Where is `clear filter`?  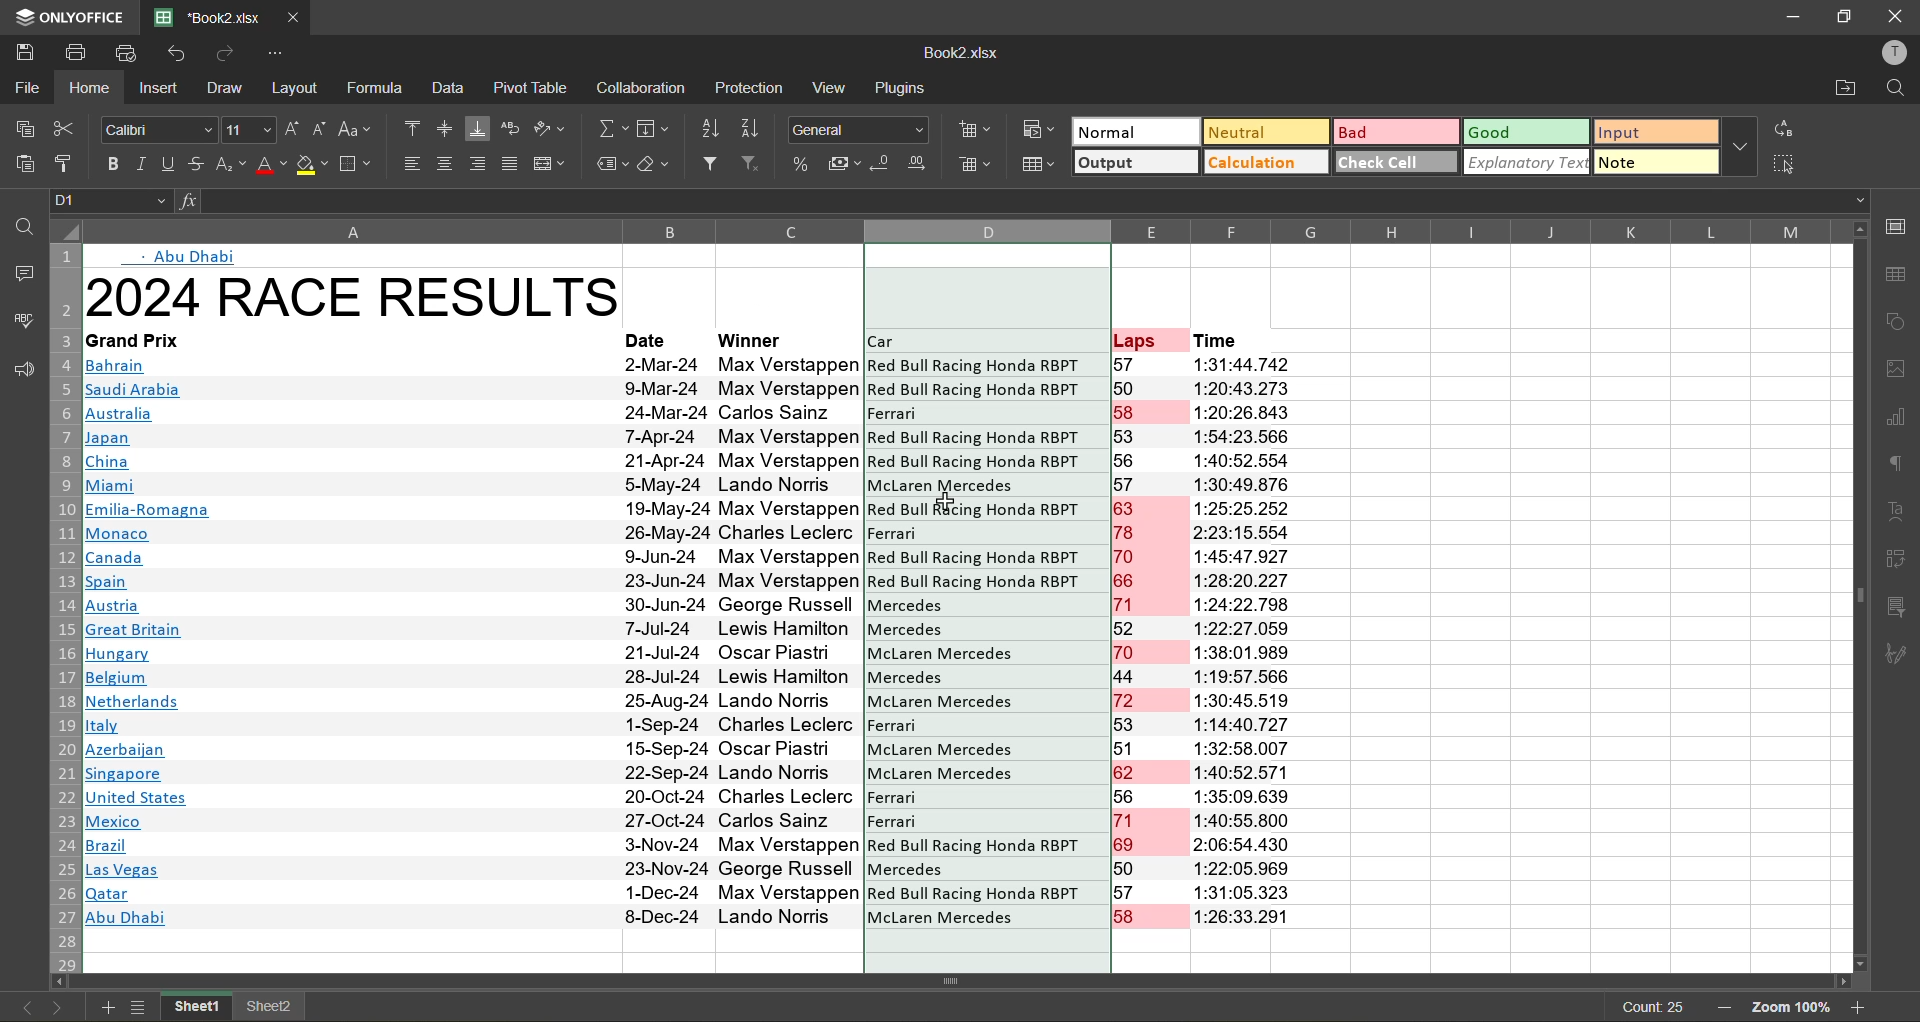 clear filter is located at coordinates (752, 164).